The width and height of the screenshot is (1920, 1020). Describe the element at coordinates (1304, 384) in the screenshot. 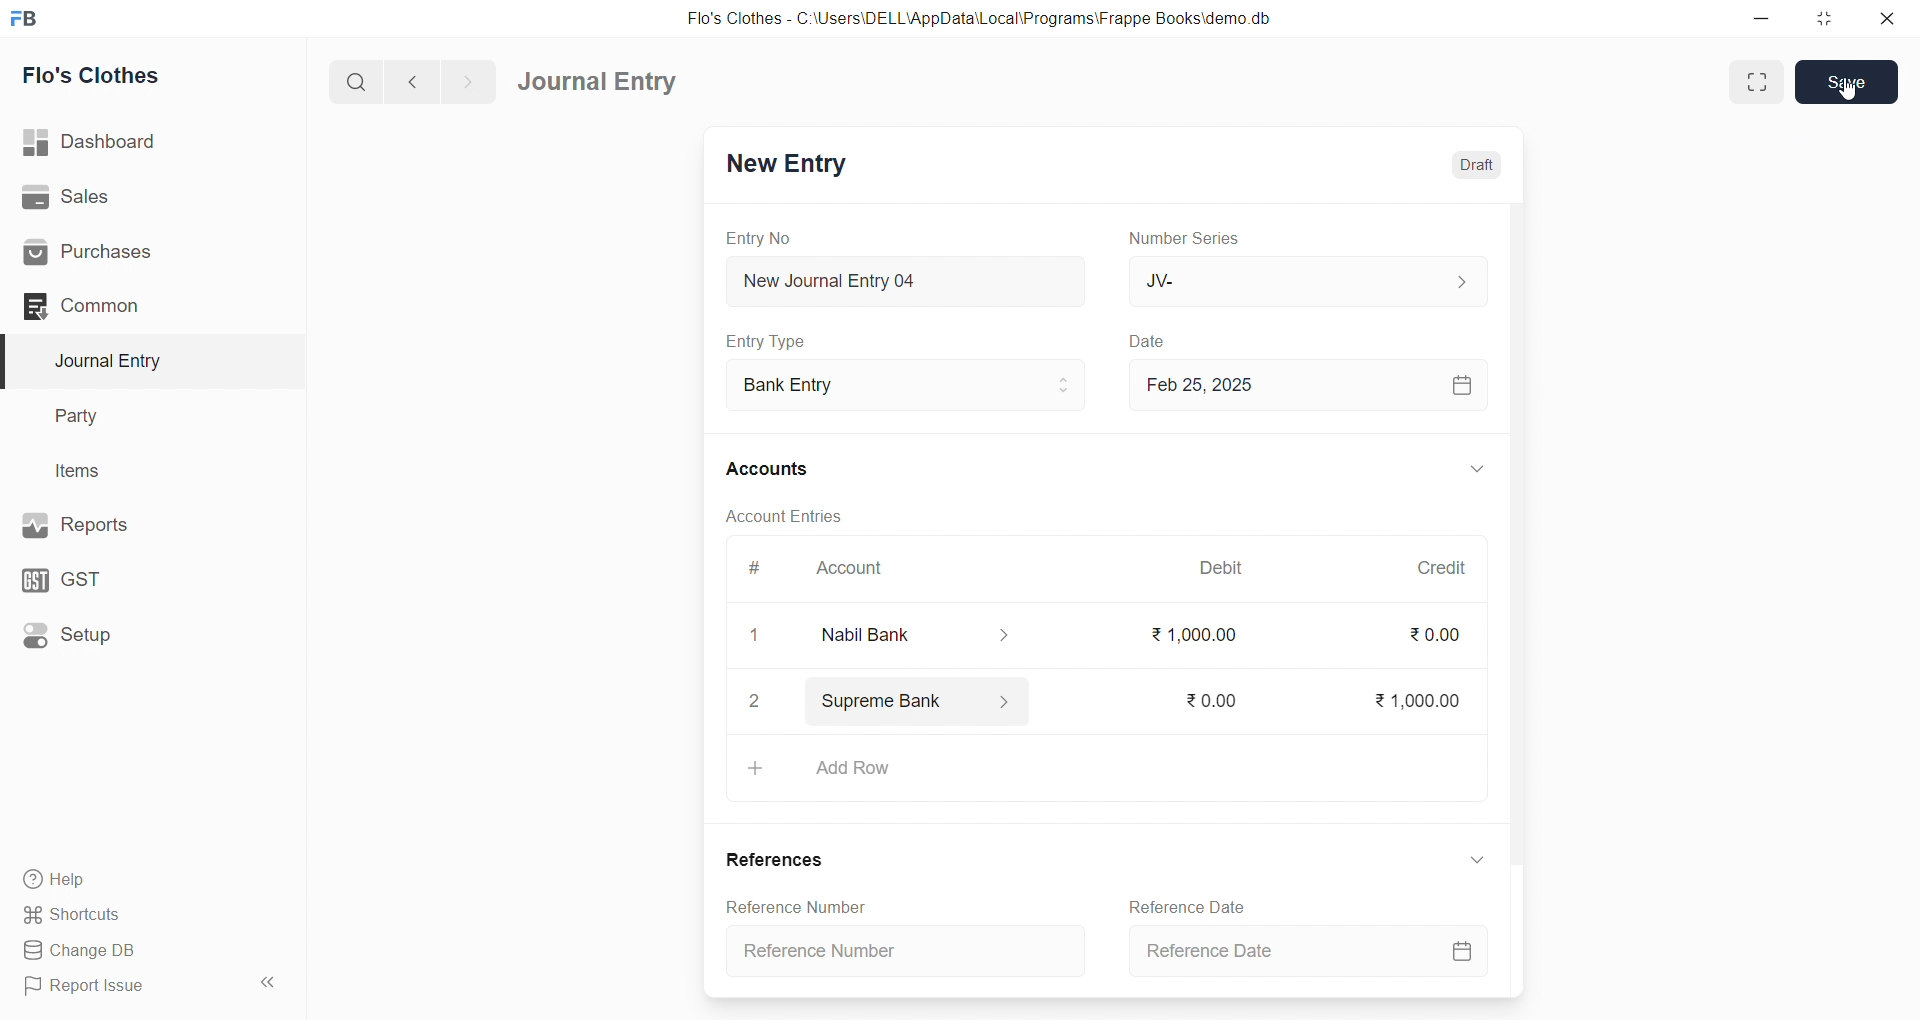

I see `Feb 25, 2025` at that location.